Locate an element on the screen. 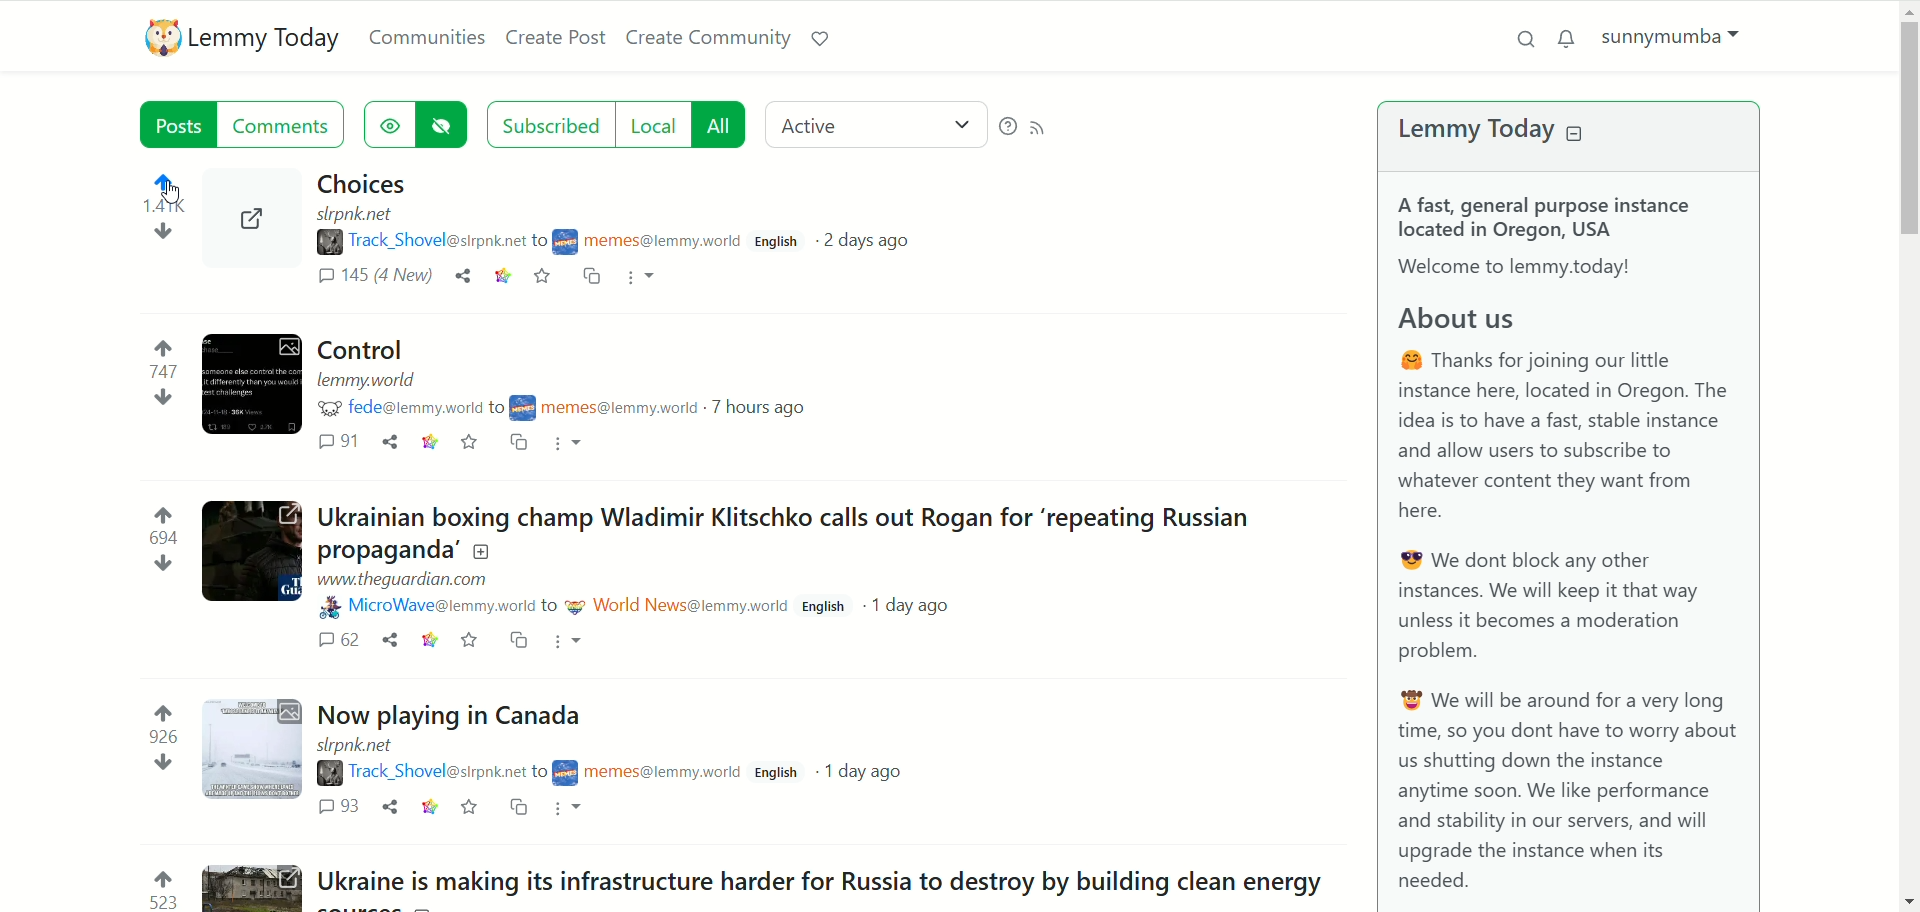  search is located at coordinates (1525, 37).